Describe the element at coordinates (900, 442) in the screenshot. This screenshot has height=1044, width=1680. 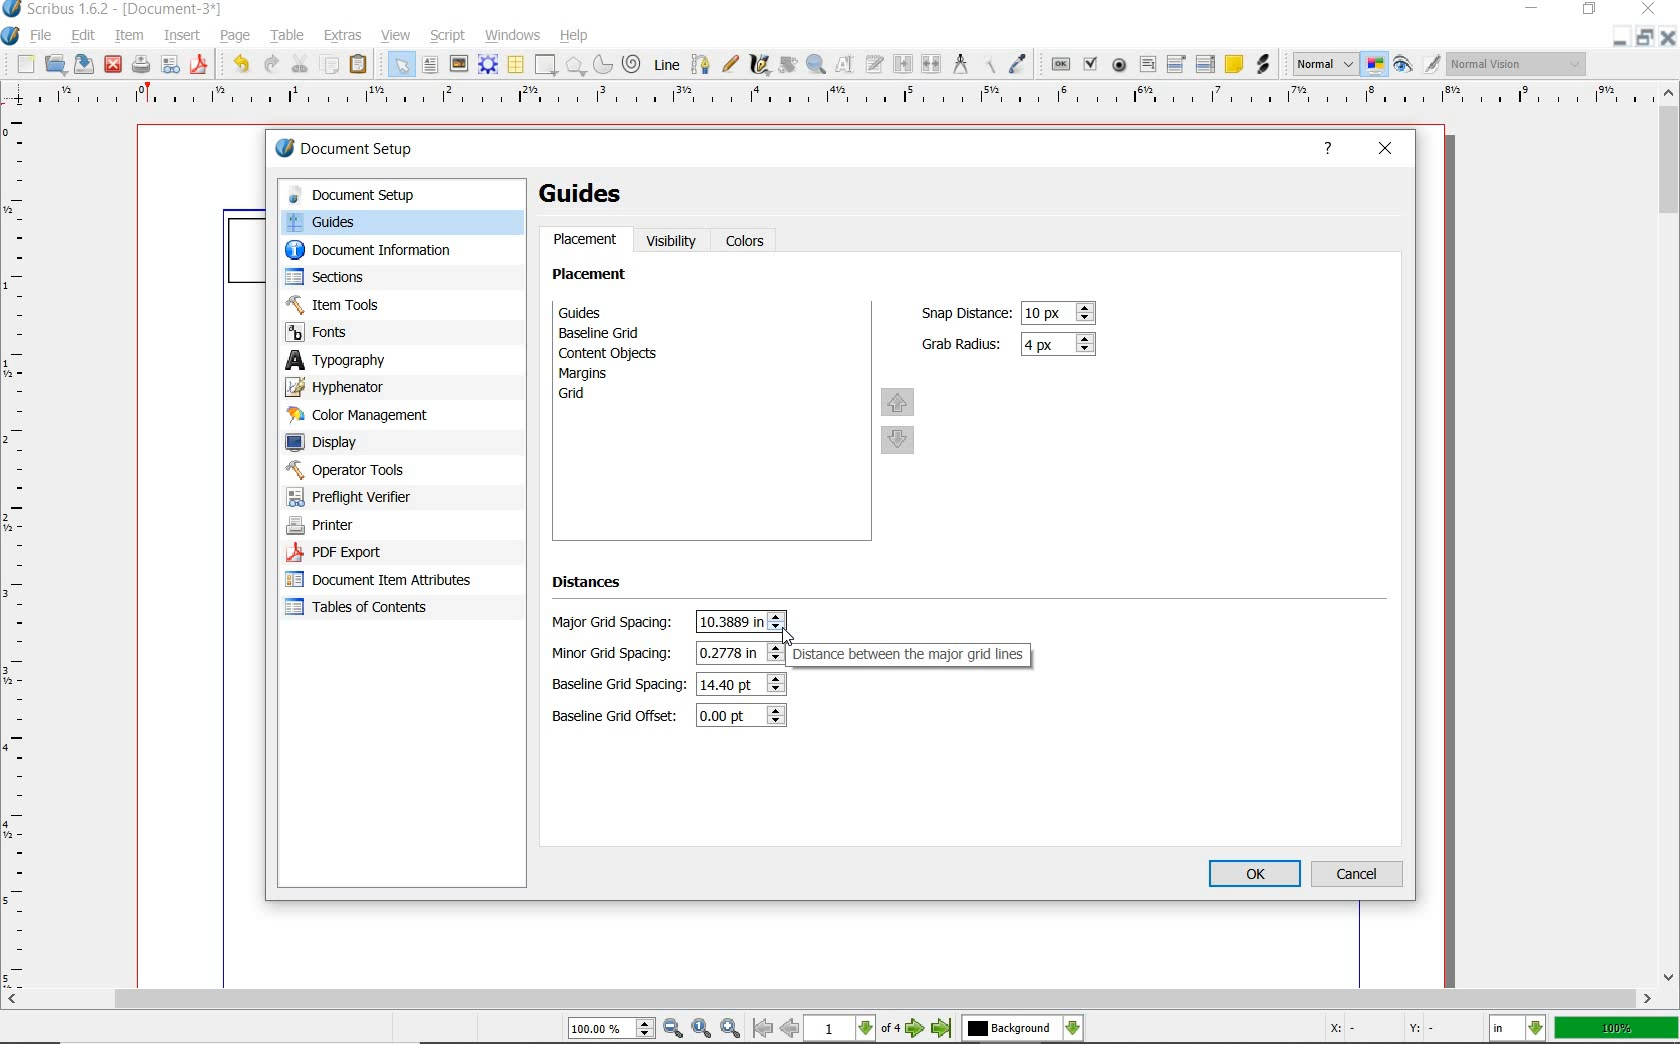
I see `move down` at that location.